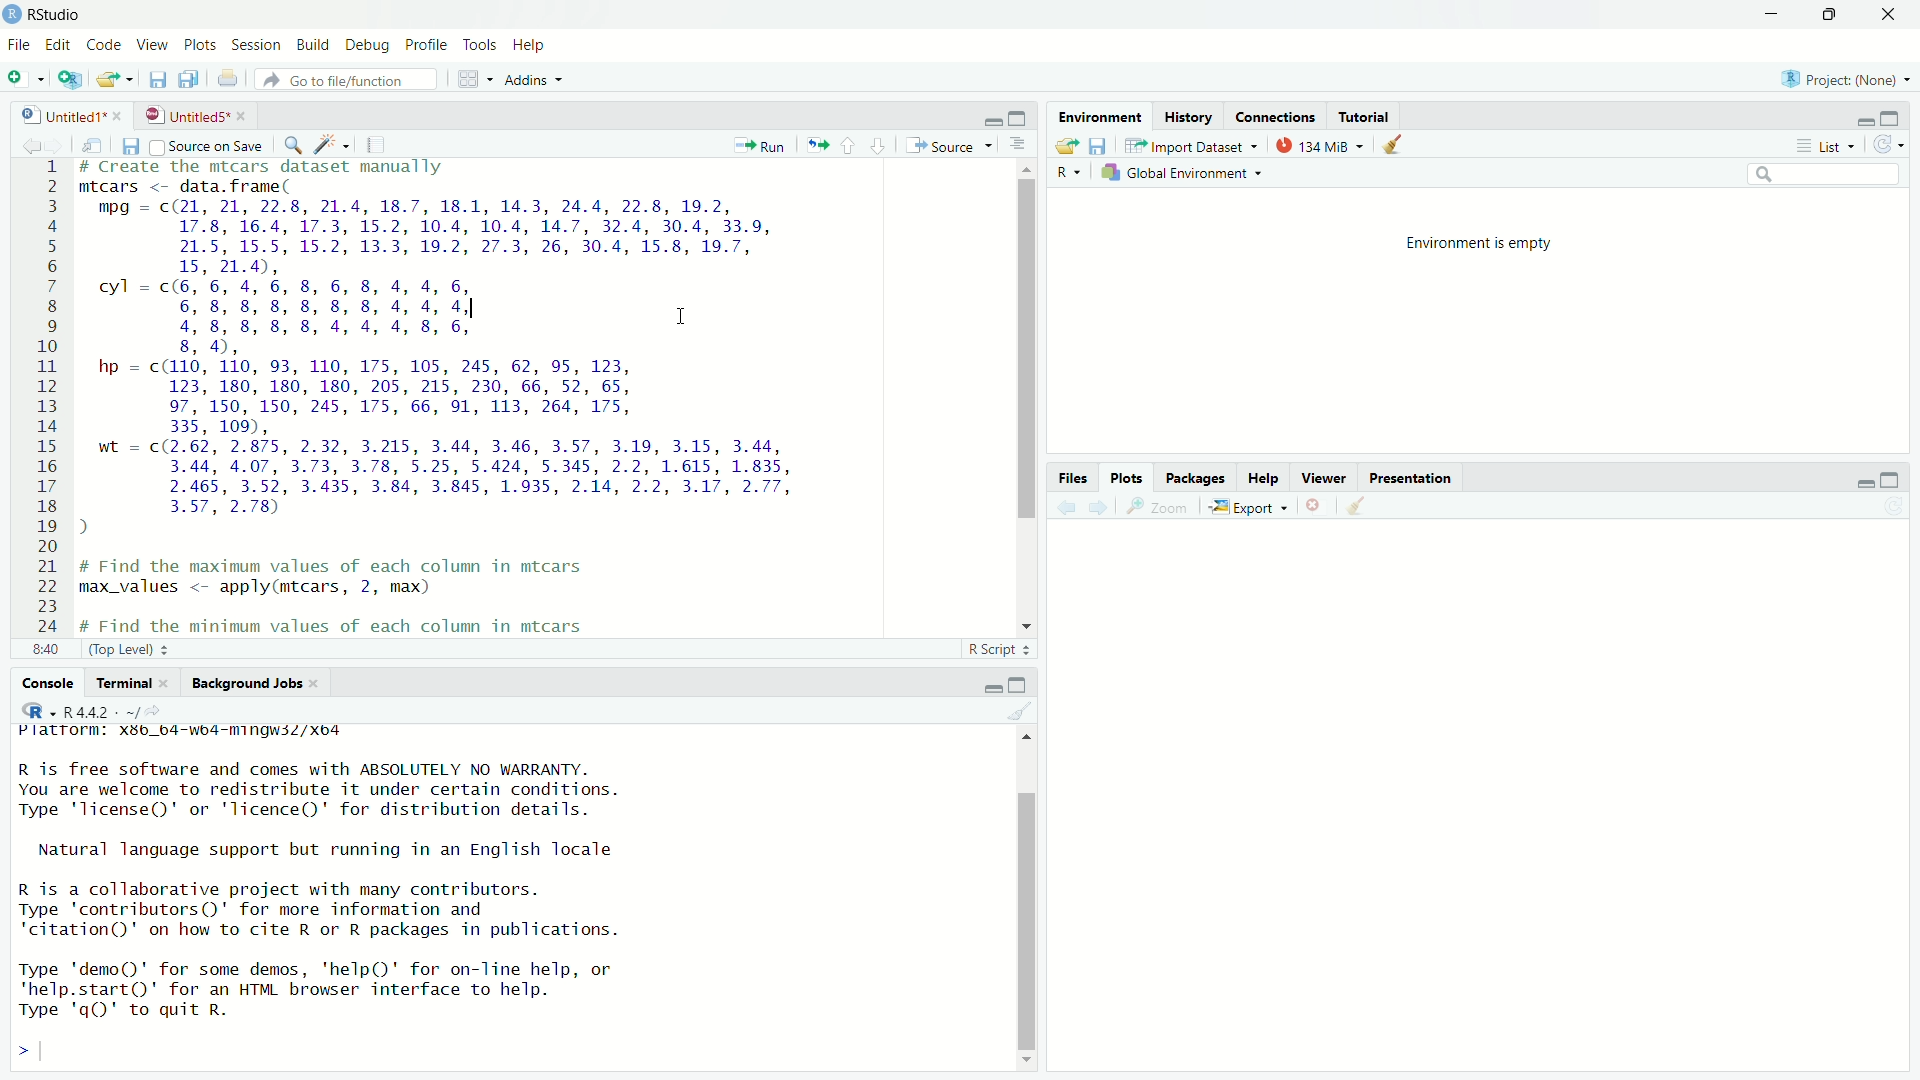 The height and width of the screenshot is (1080, 1920). I want to click on spark, so click(333, 147).